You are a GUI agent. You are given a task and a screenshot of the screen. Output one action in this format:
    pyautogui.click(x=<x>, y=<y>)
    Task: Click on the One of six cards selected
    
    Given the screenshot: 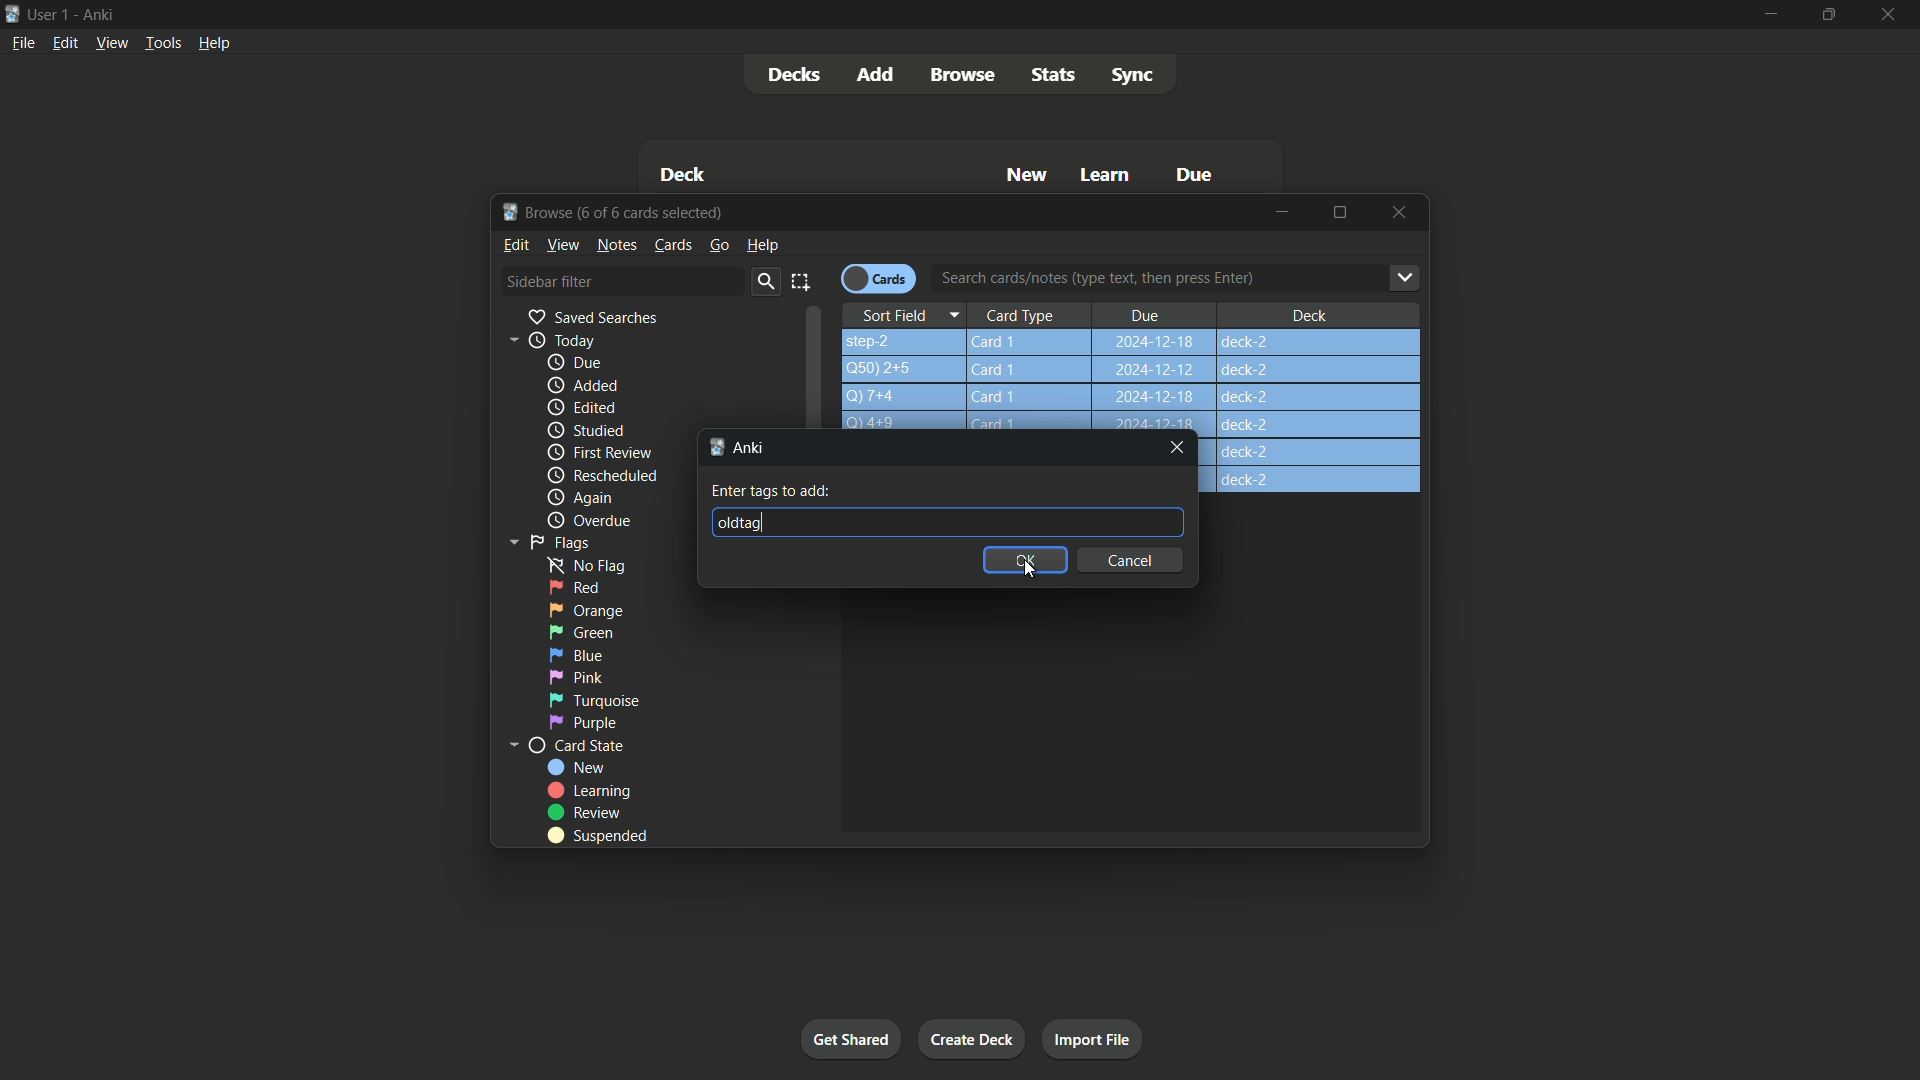 What is the action you would take?
    pyautogui.click(x=658, y=213)
    